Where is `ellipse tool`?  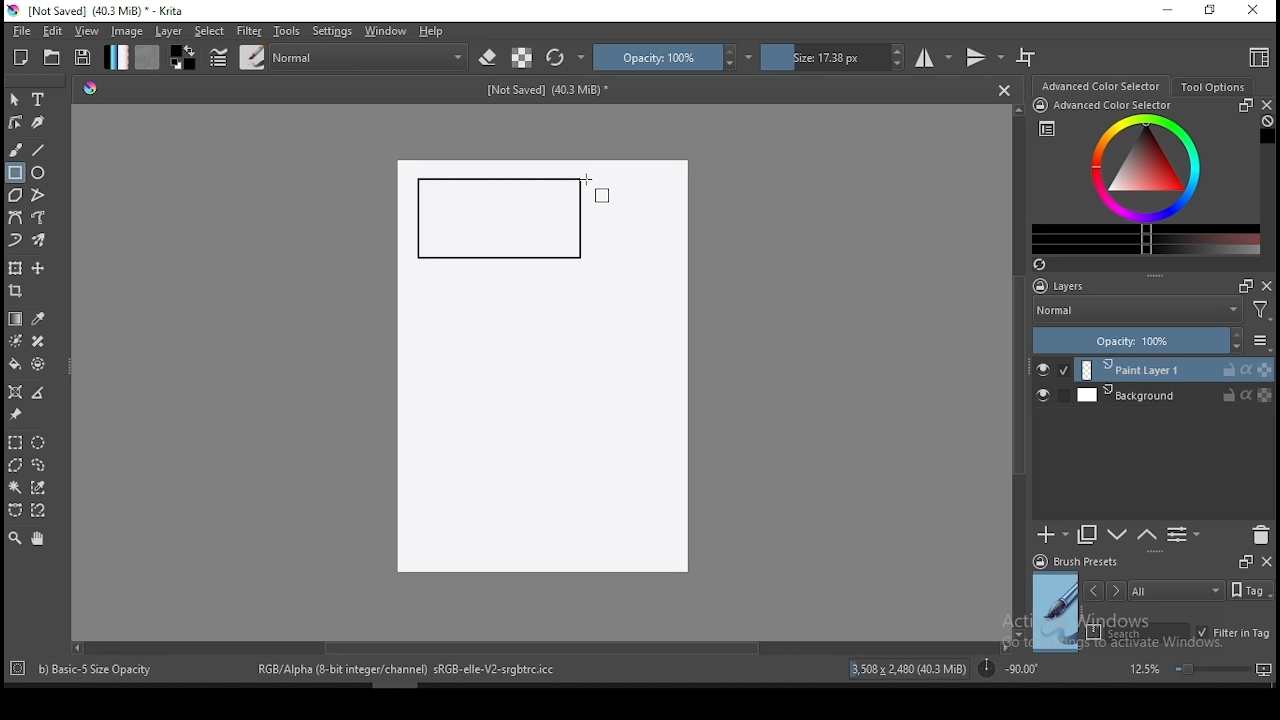 ellipse tool is located at coordinates (39, 171).